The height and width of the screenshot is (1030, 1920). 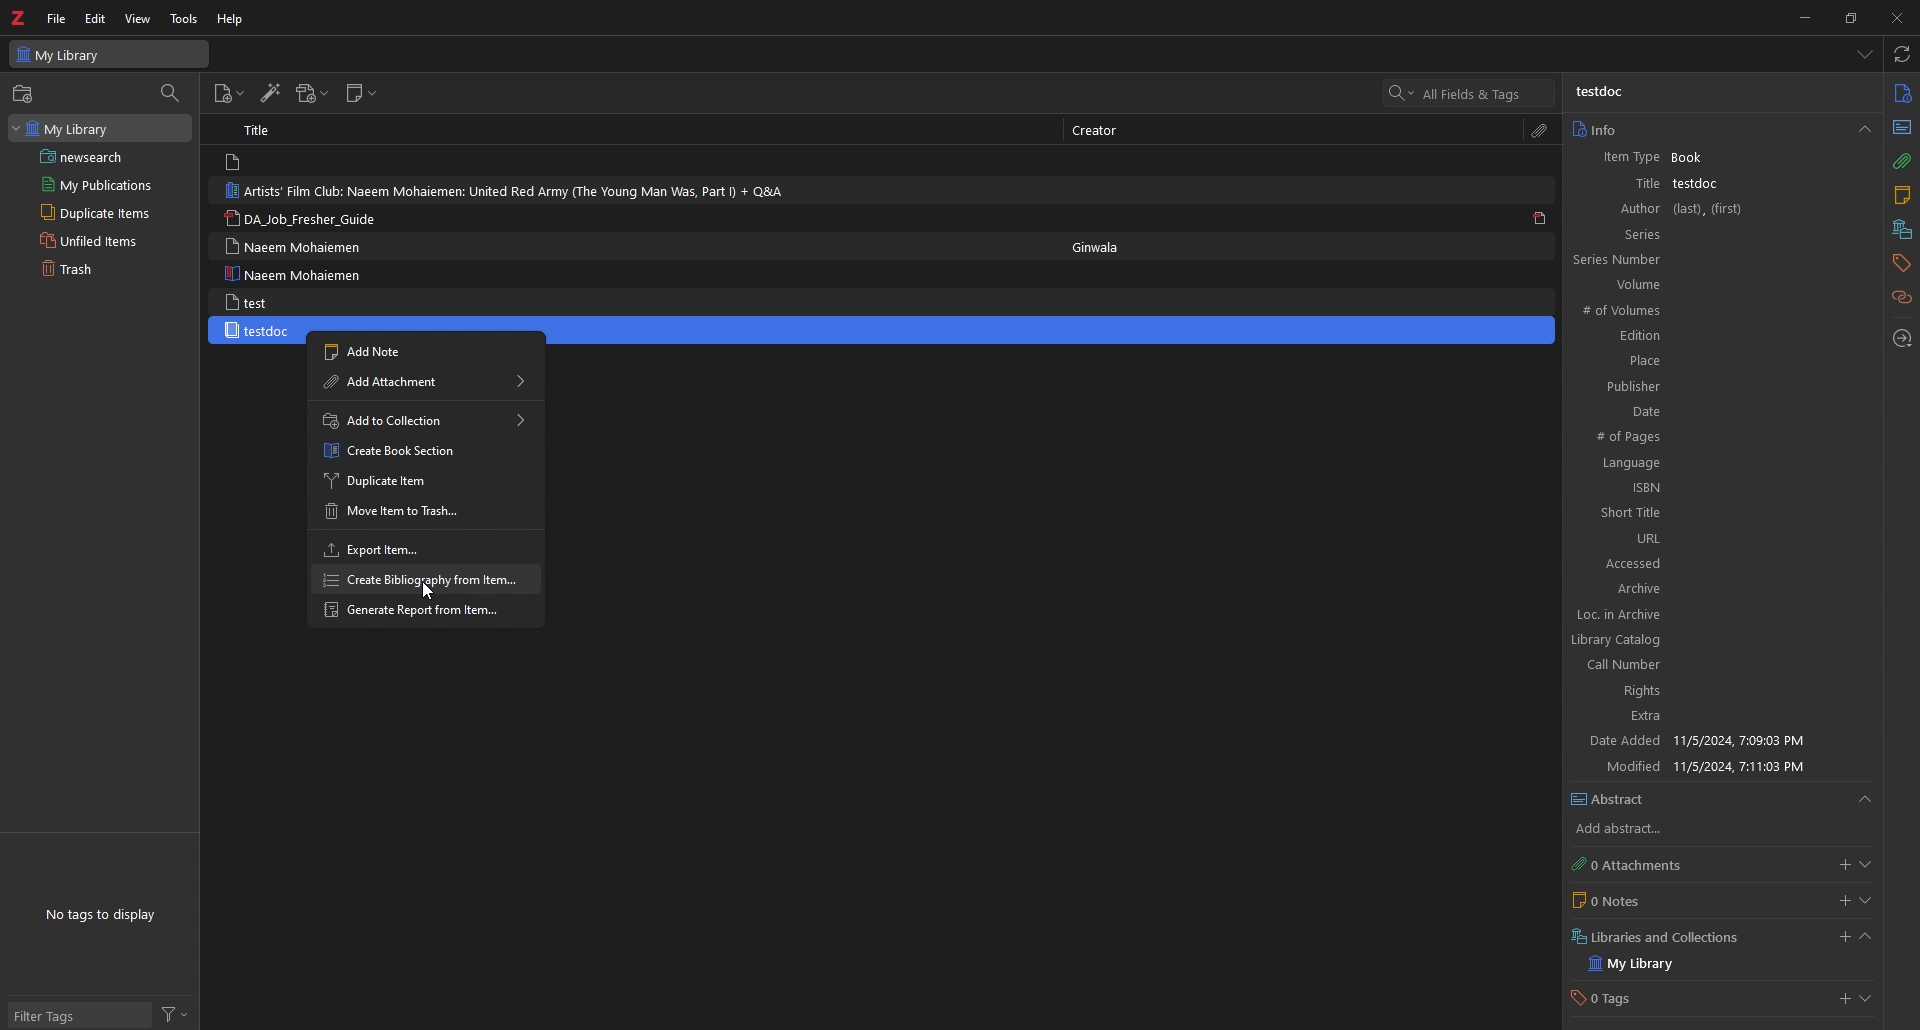 I want to click on testdoc, so click(x=260, y=331).